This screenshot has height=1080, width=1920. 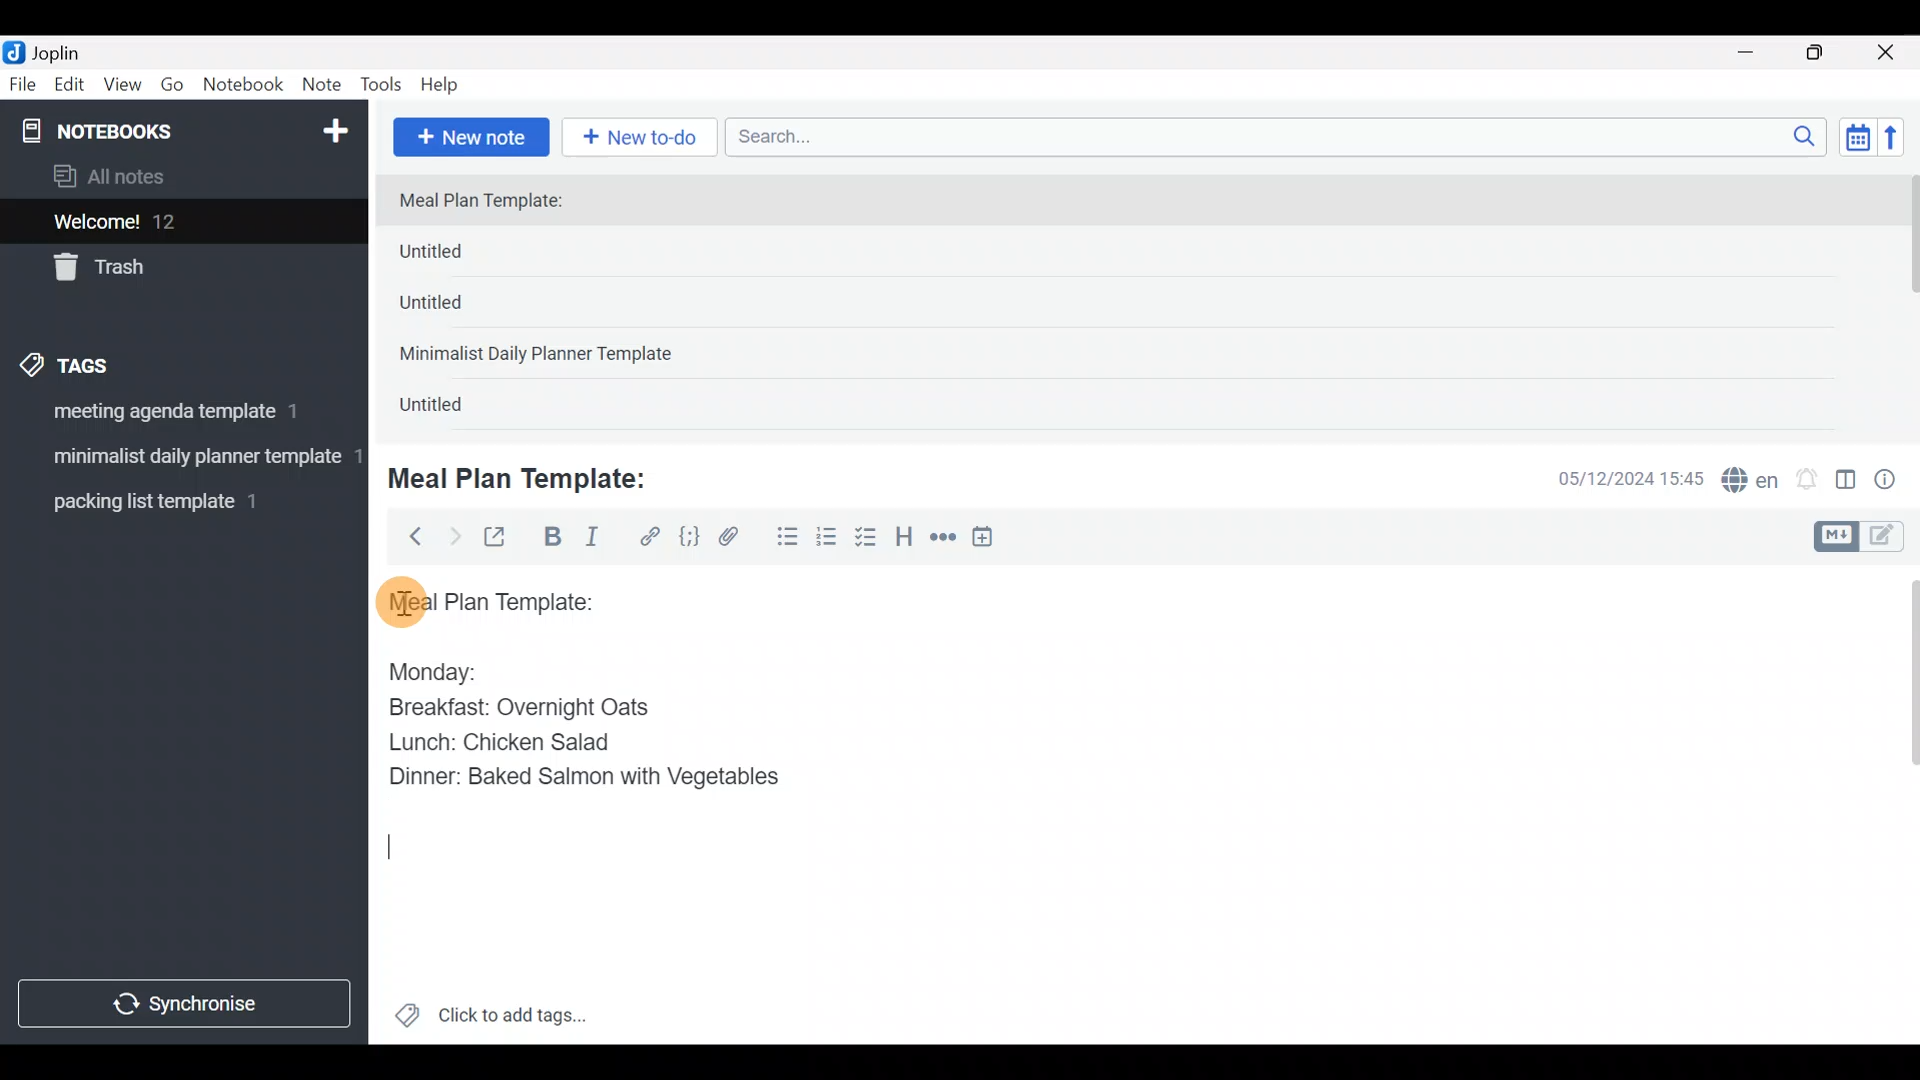 I want to click on Edit, so click(x=70, y=88).